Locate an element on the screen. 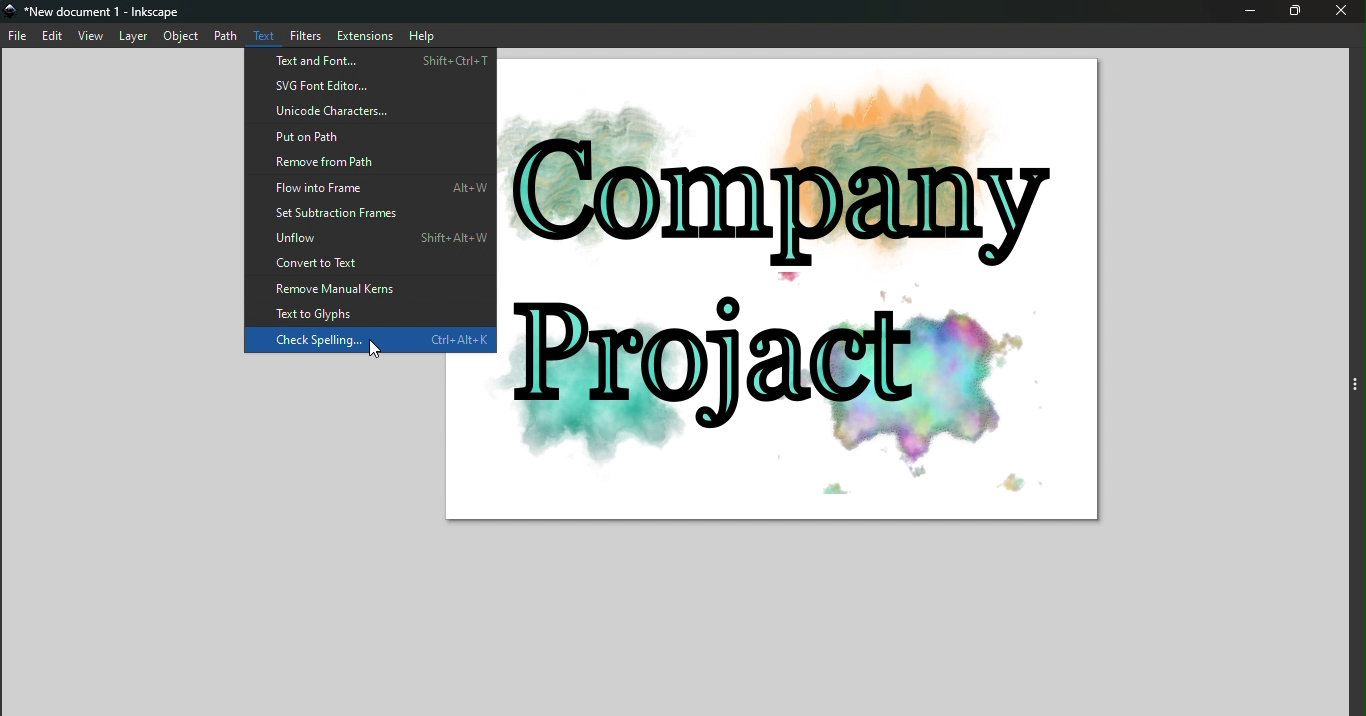 Image resolution: width=1366 pixels, height=716 pixels. Convert to text is located at coordinates (368, 263).